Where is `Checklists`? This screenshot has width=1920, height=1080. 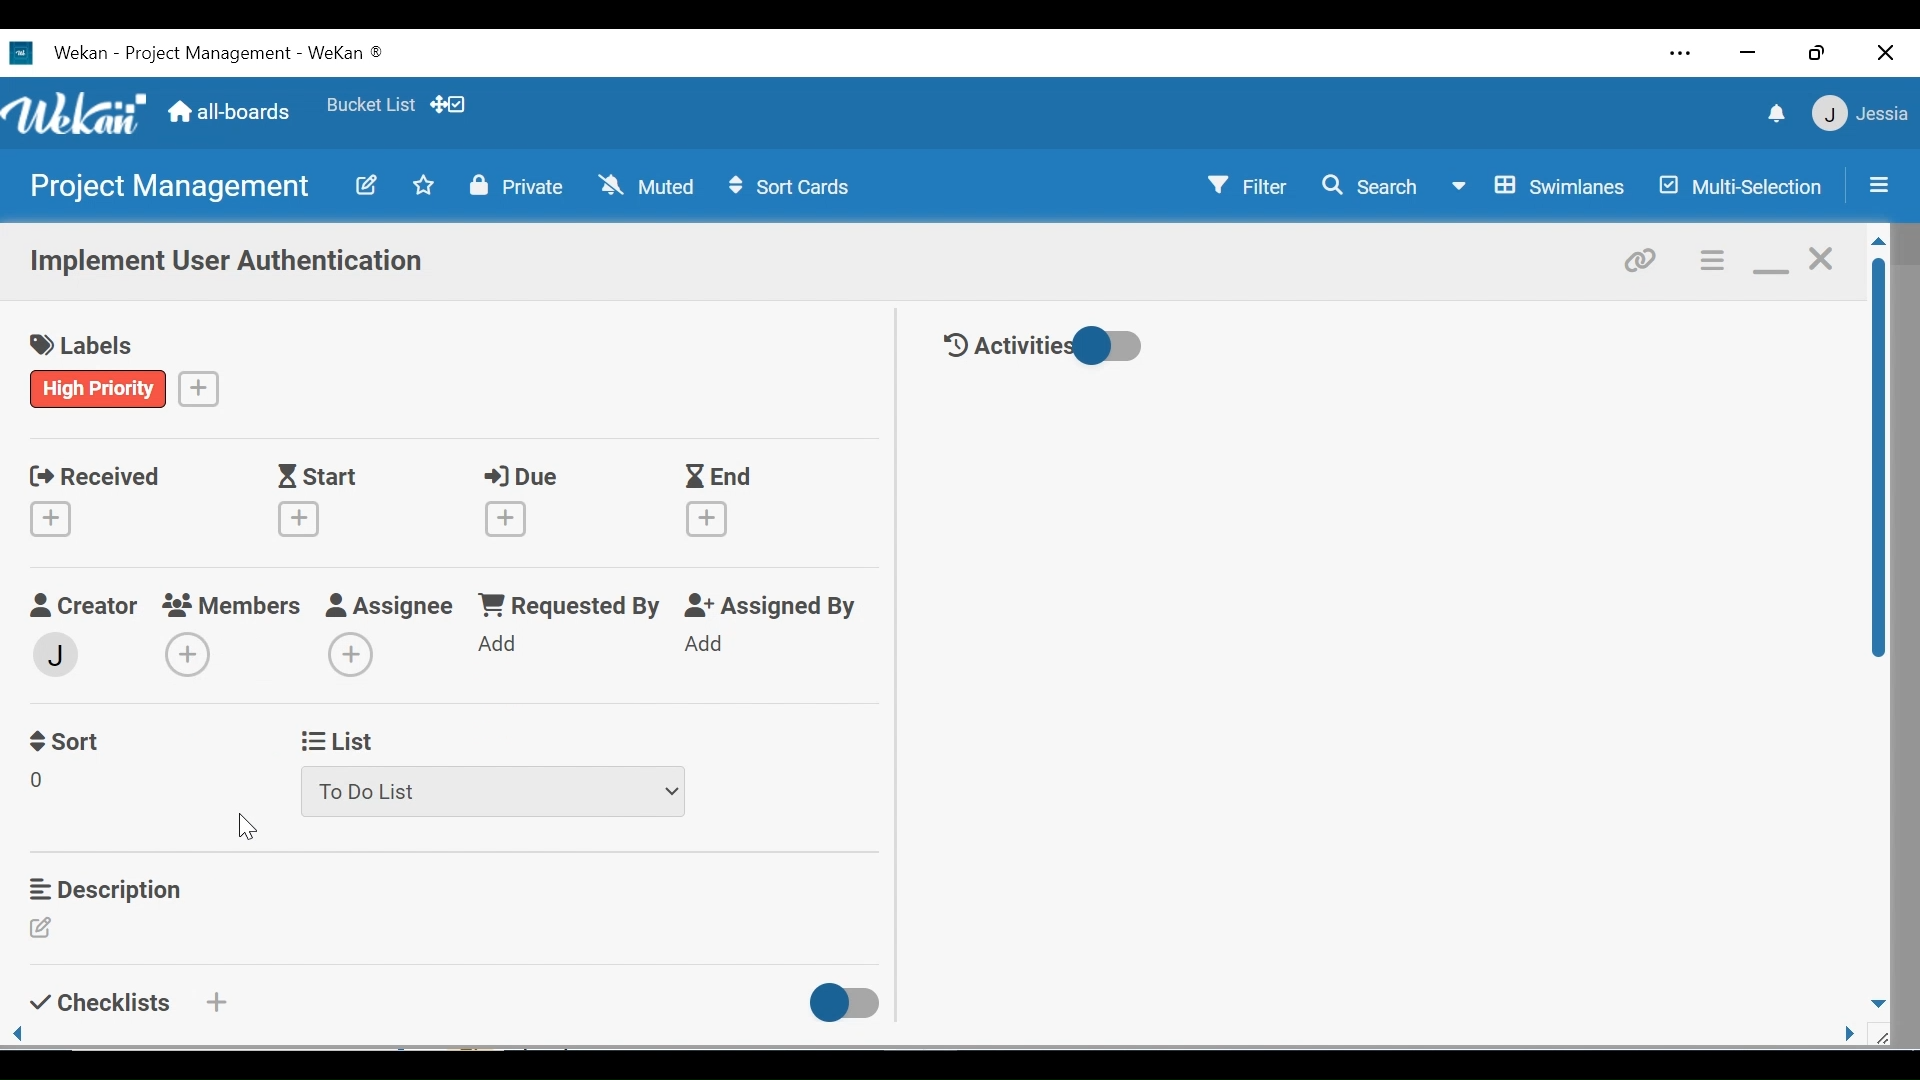
Checklists is located at coordinates (96, 1002).